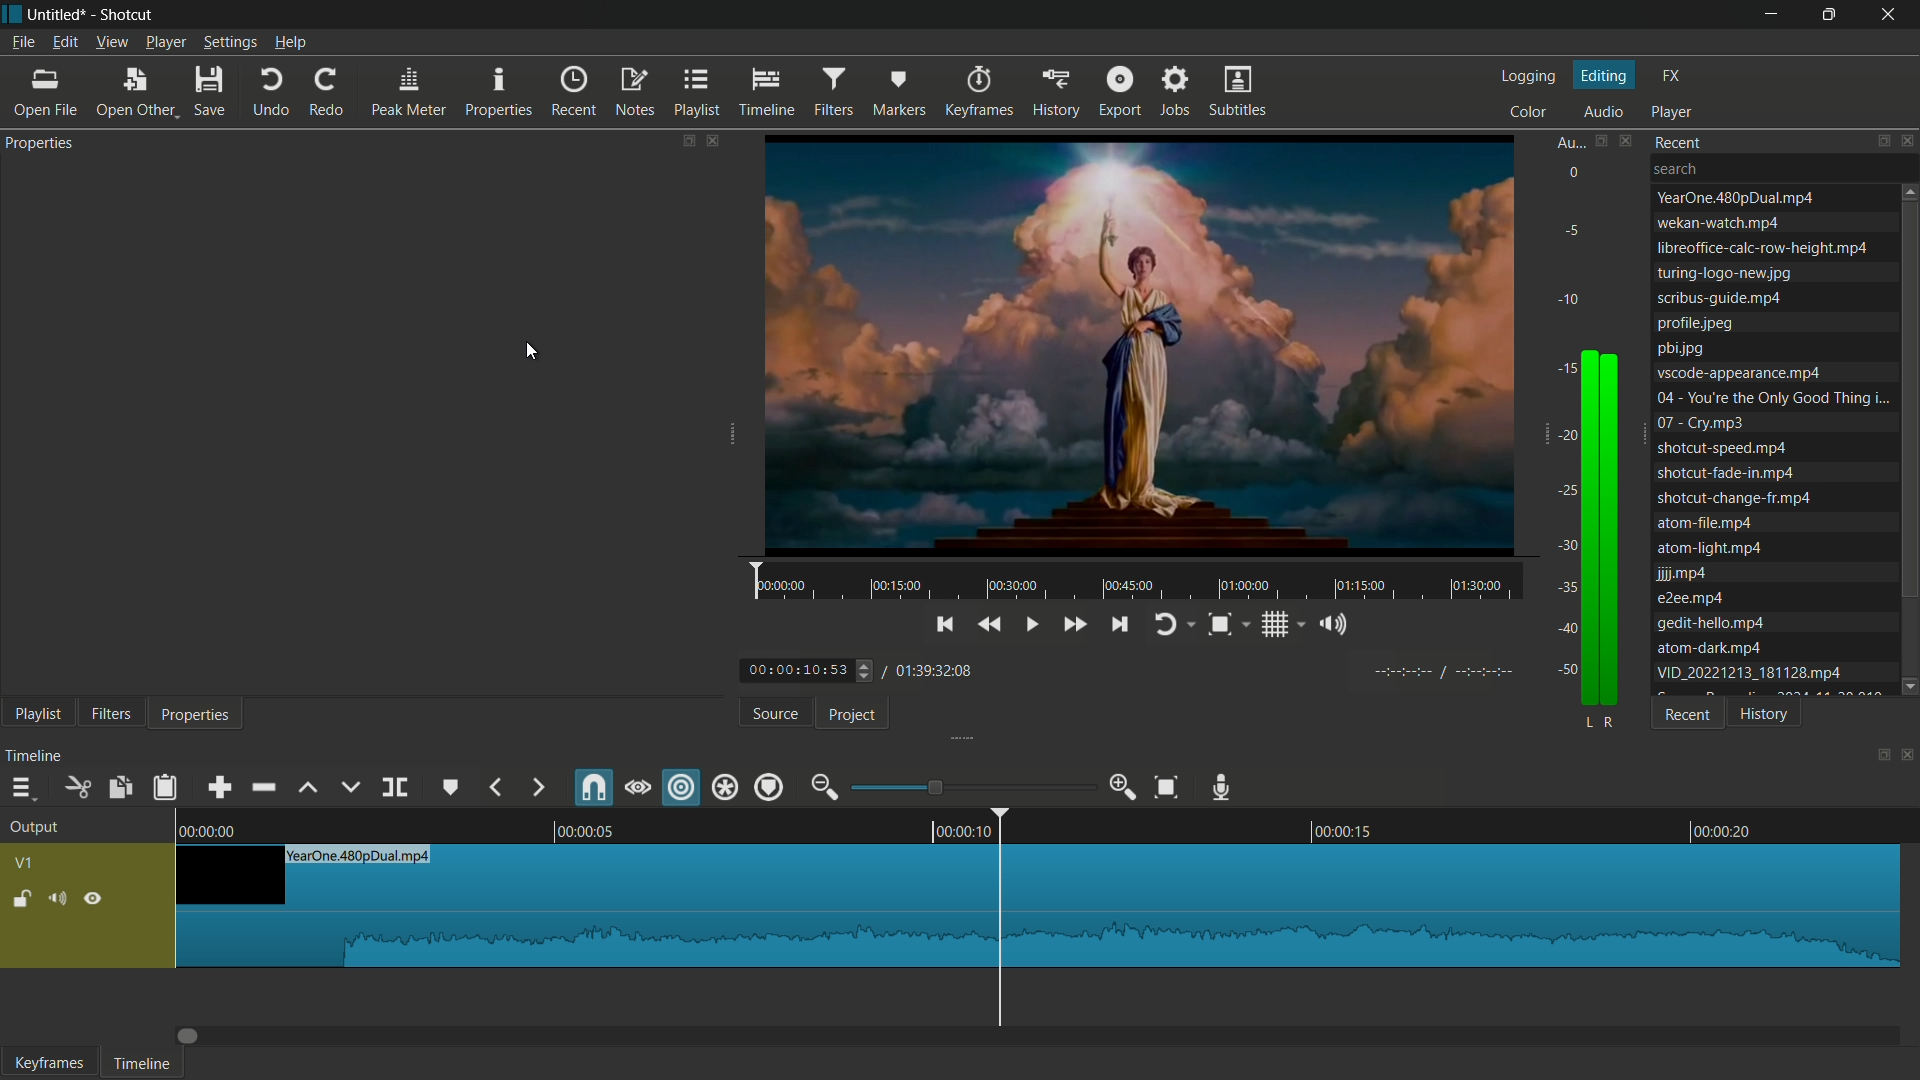 This screenshot has height=1080, width=1920. What do you see at coordinates (1559, 399) in the screenshot?
I see `scale` at bounding box center [1559, 399].